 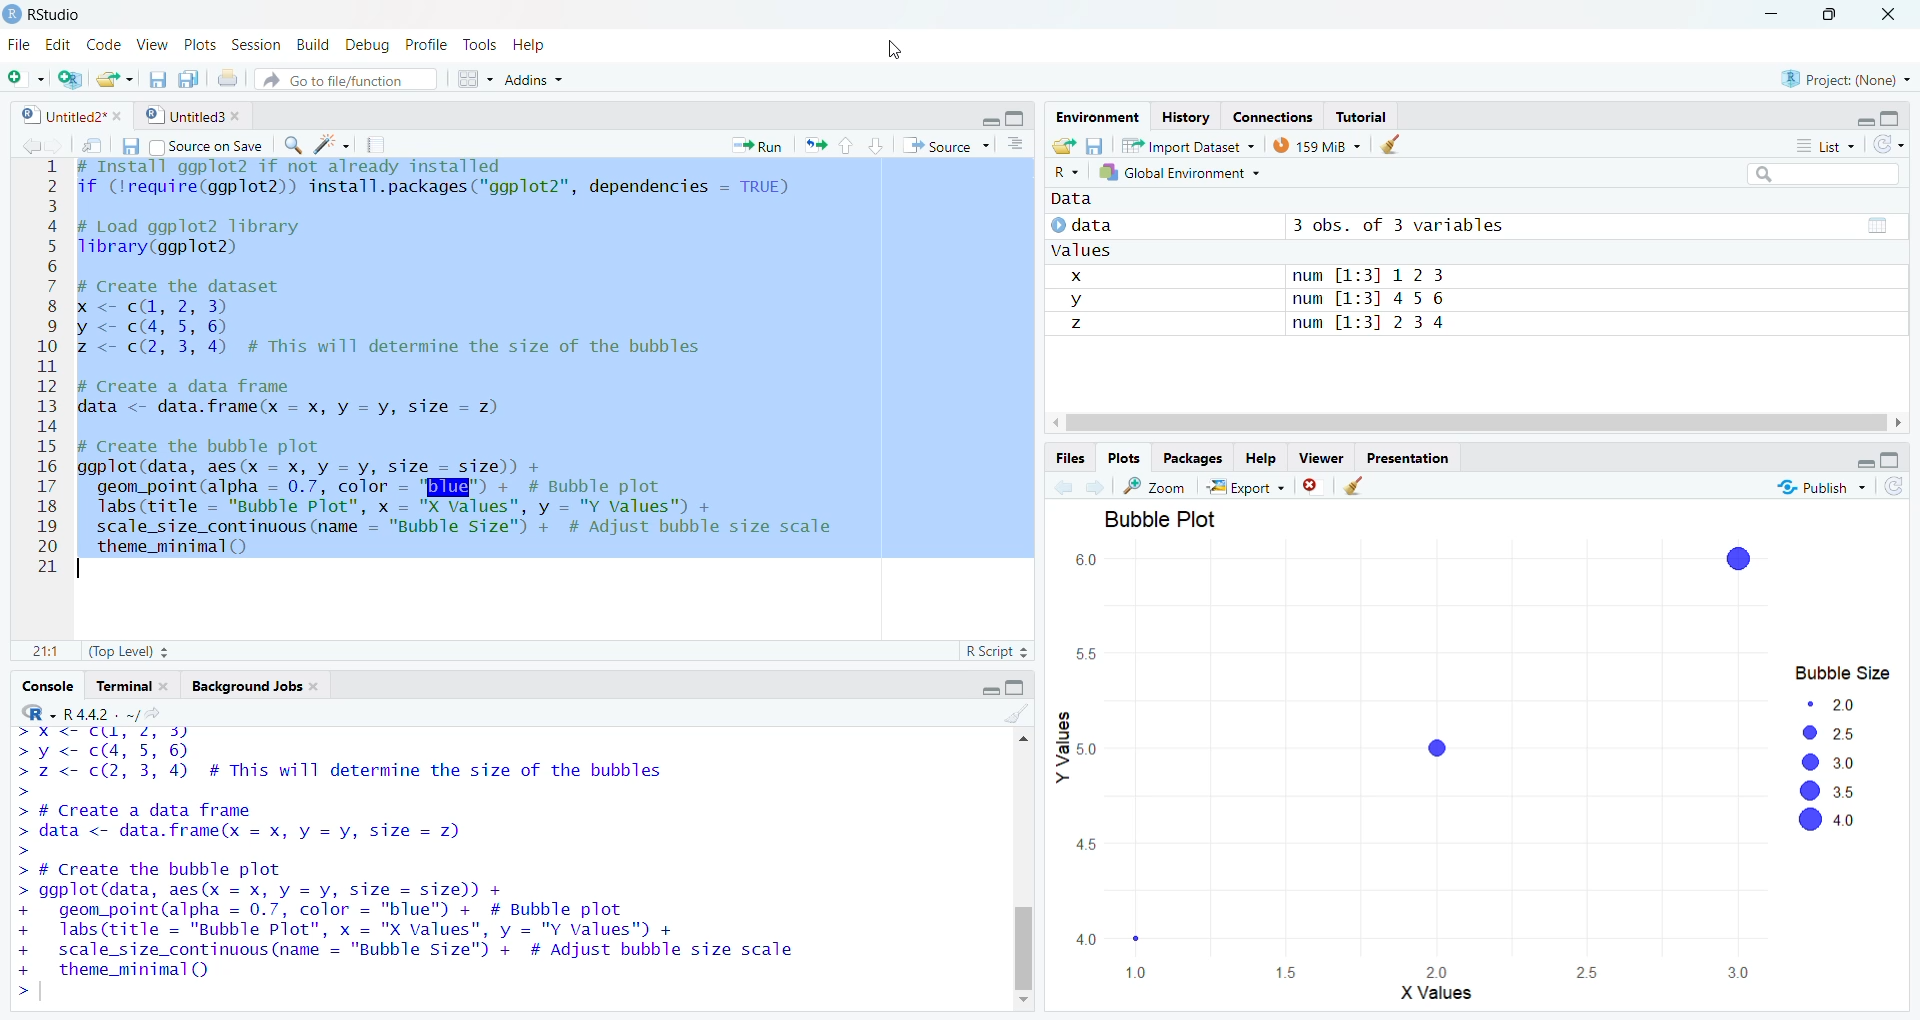 I want to click on save documents, so click(x=189, y=75).